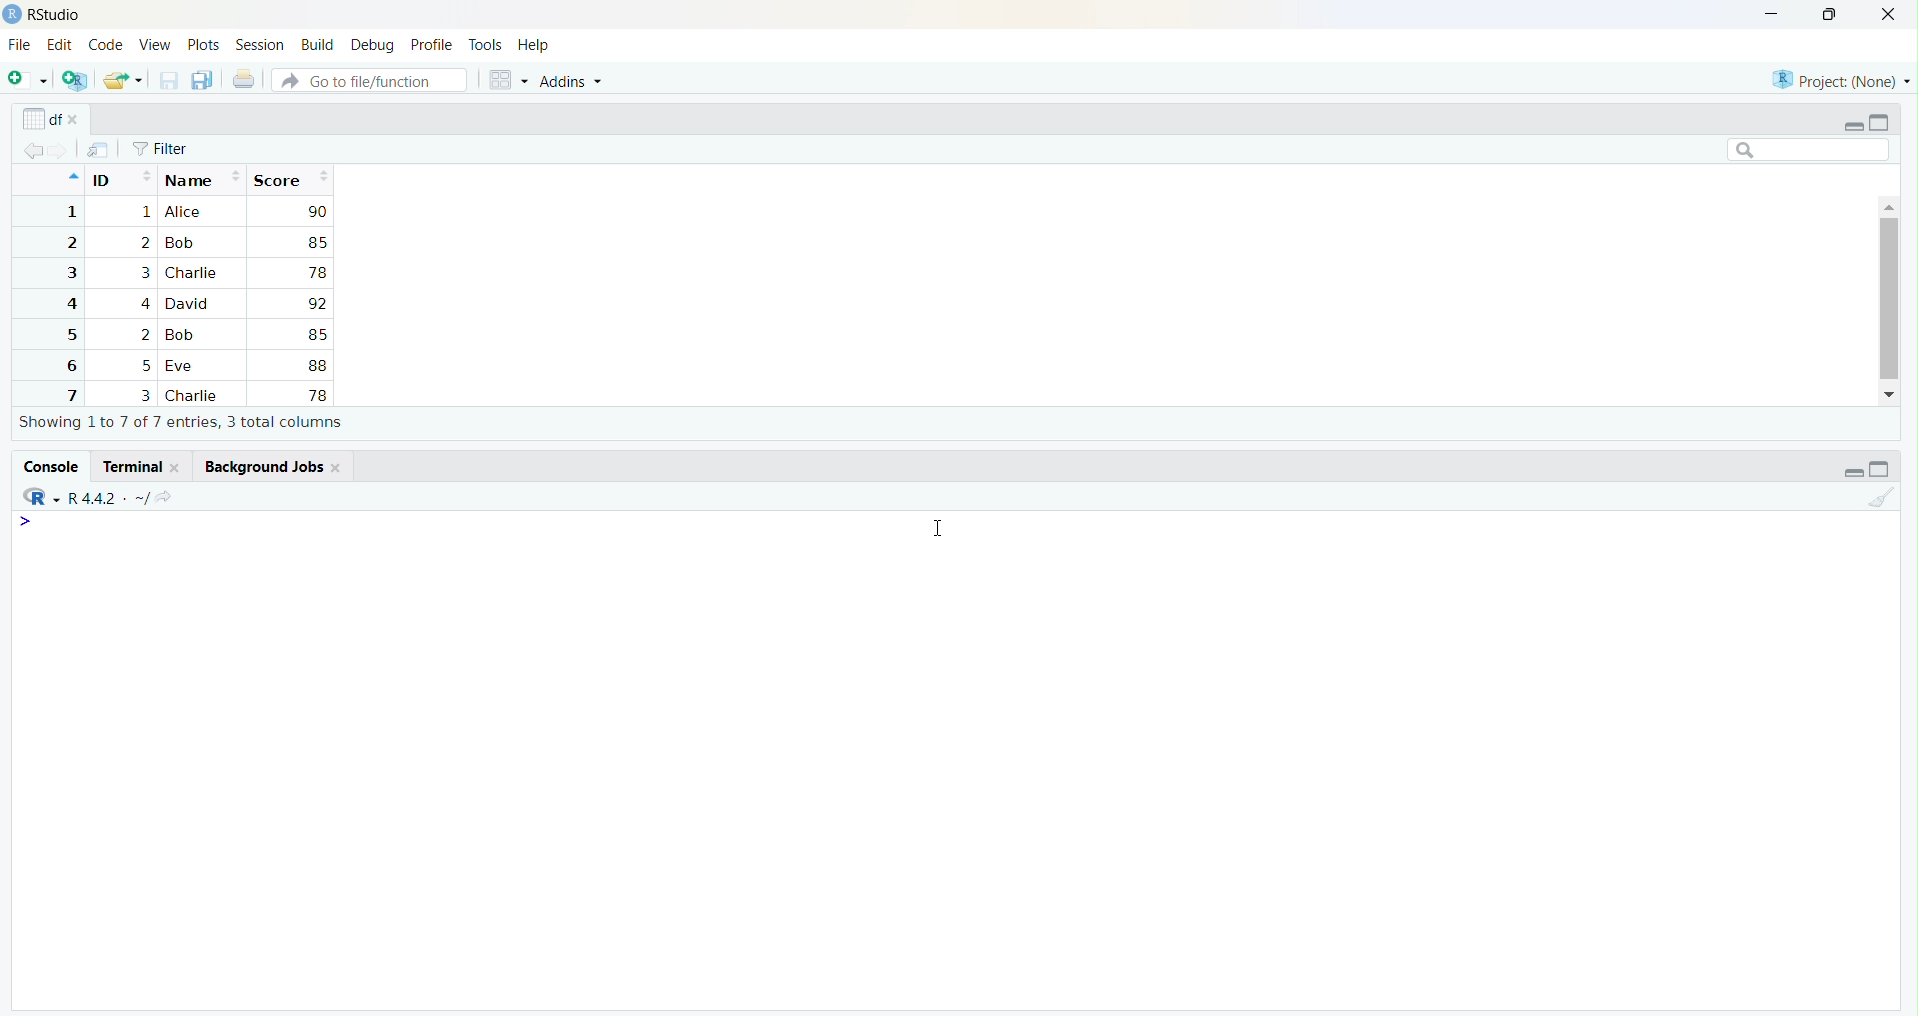  I want to click on Build, so click(318, 45).